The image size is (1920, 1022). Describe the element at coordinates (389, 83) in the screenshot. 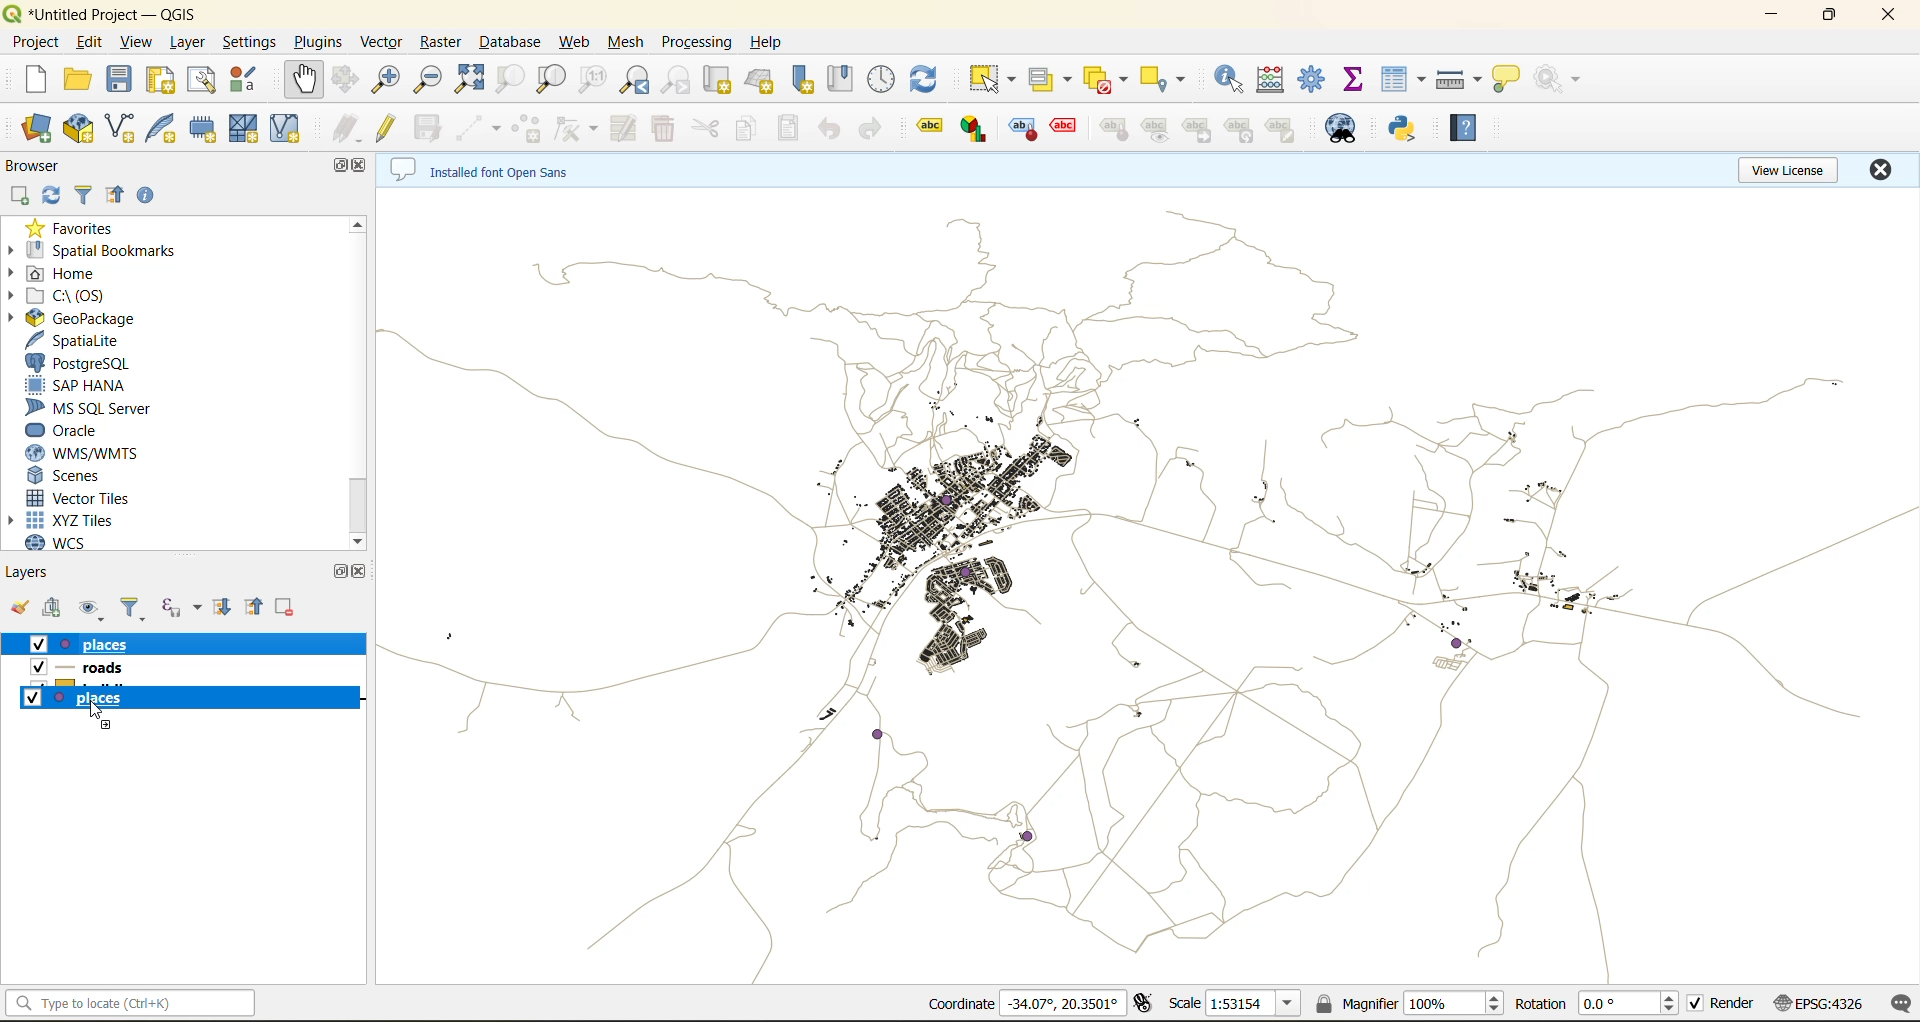

I see `zoom in` at that location.